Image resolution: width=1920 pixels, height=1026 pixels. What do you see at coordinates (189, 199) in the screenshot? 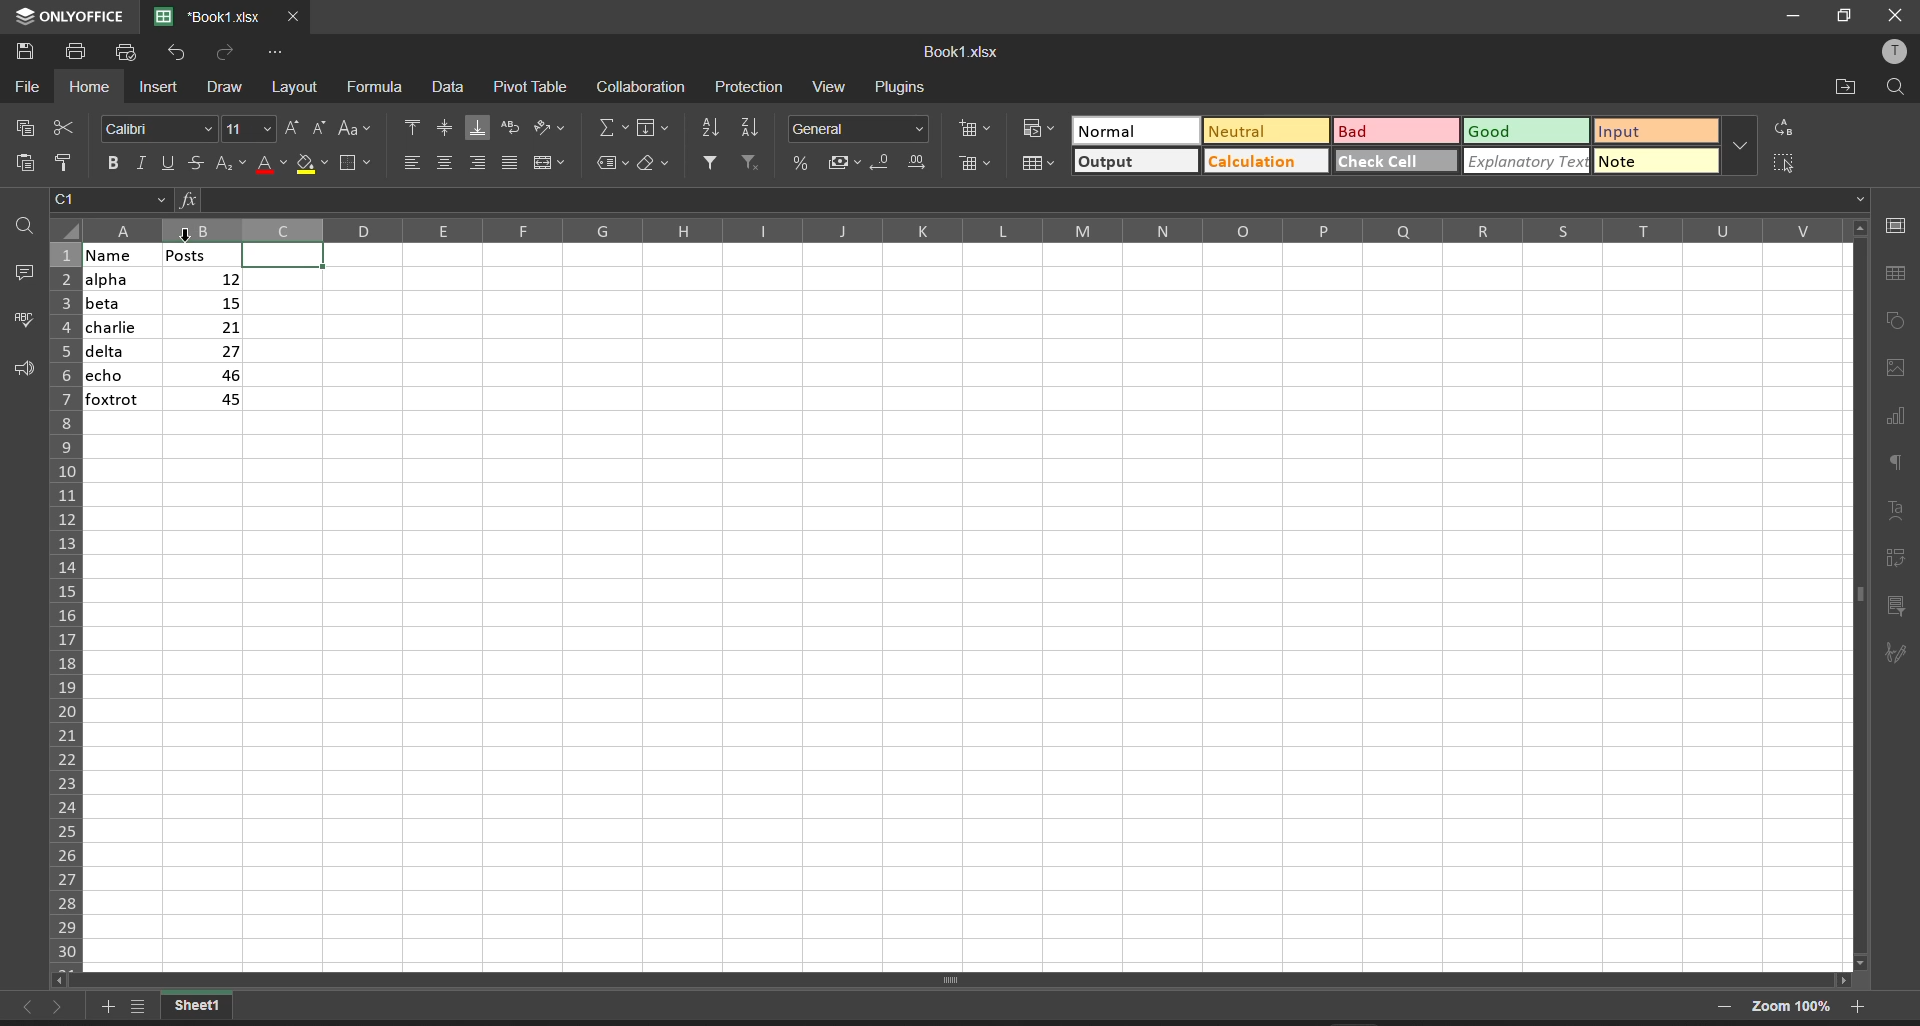
I see `formula` at bounding box center [189, 199].